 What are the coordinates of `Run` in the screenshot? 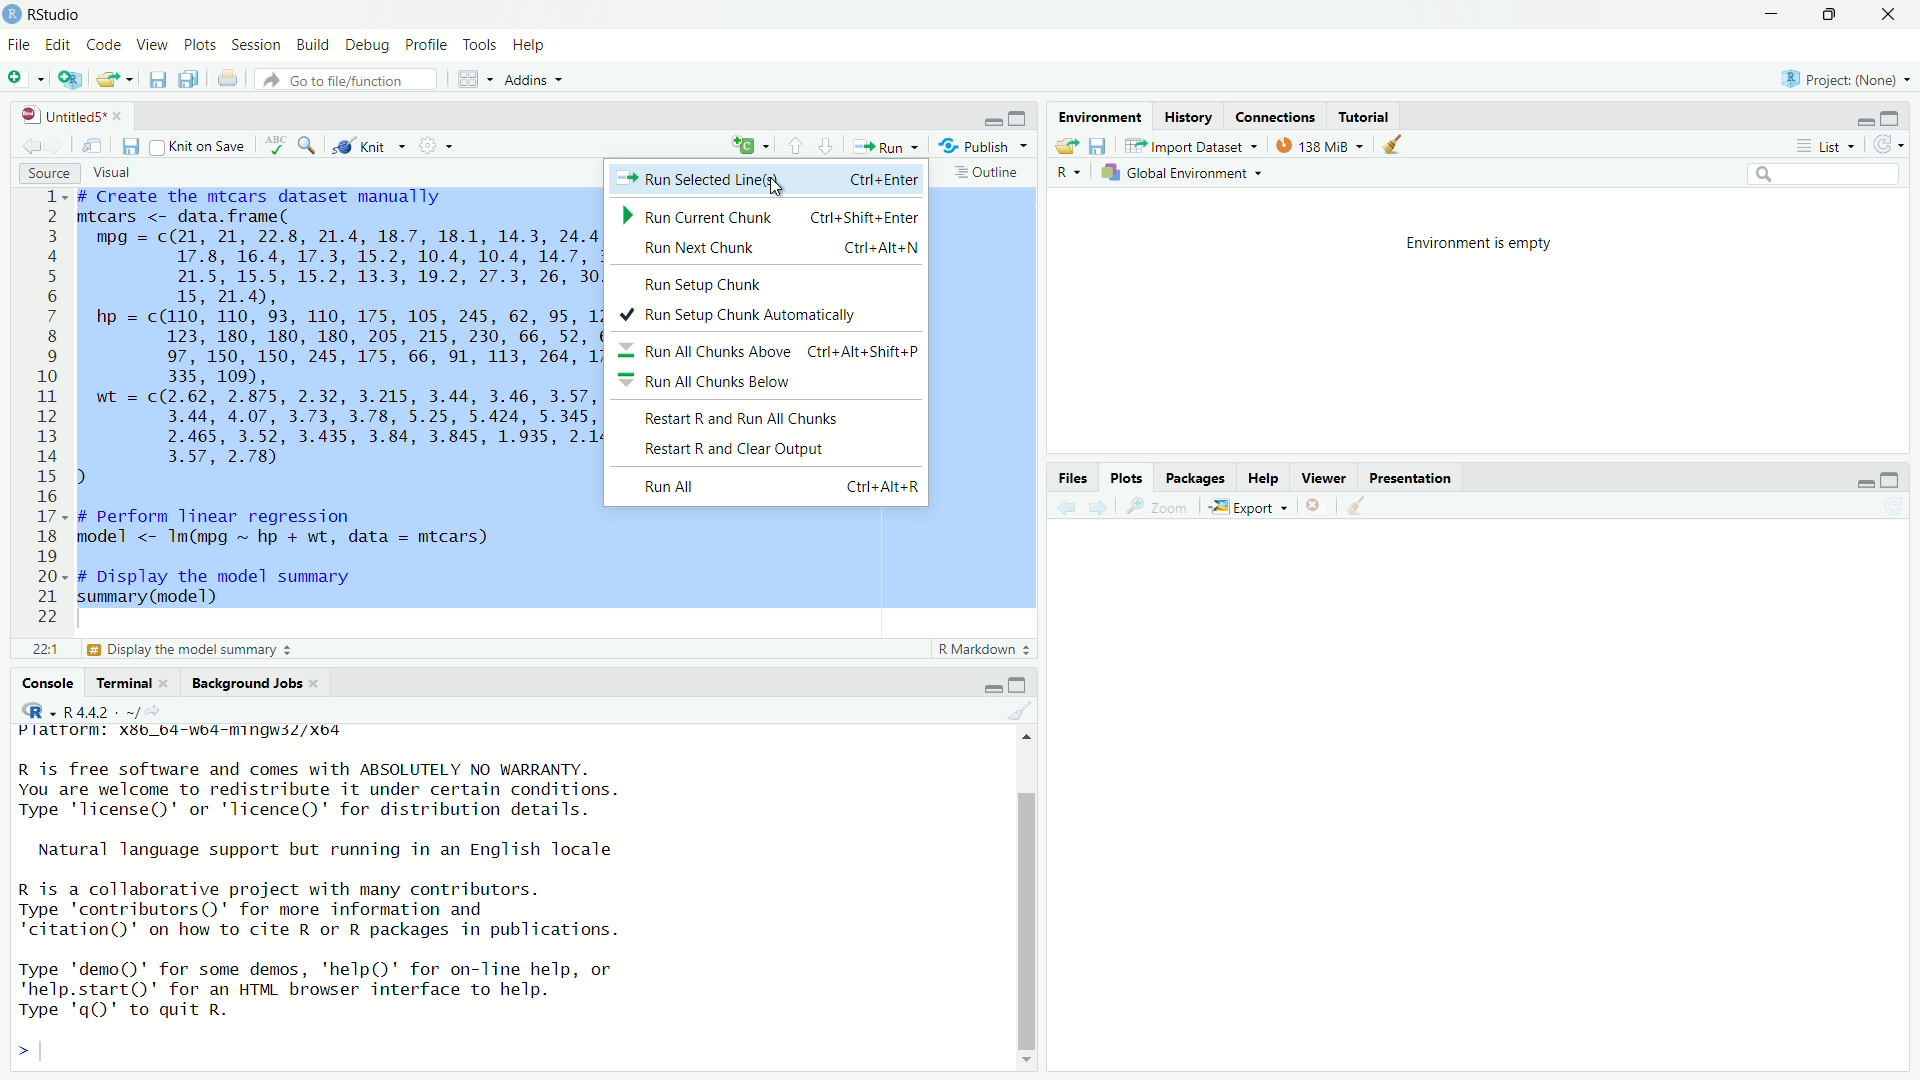 It's located at (884, 144).